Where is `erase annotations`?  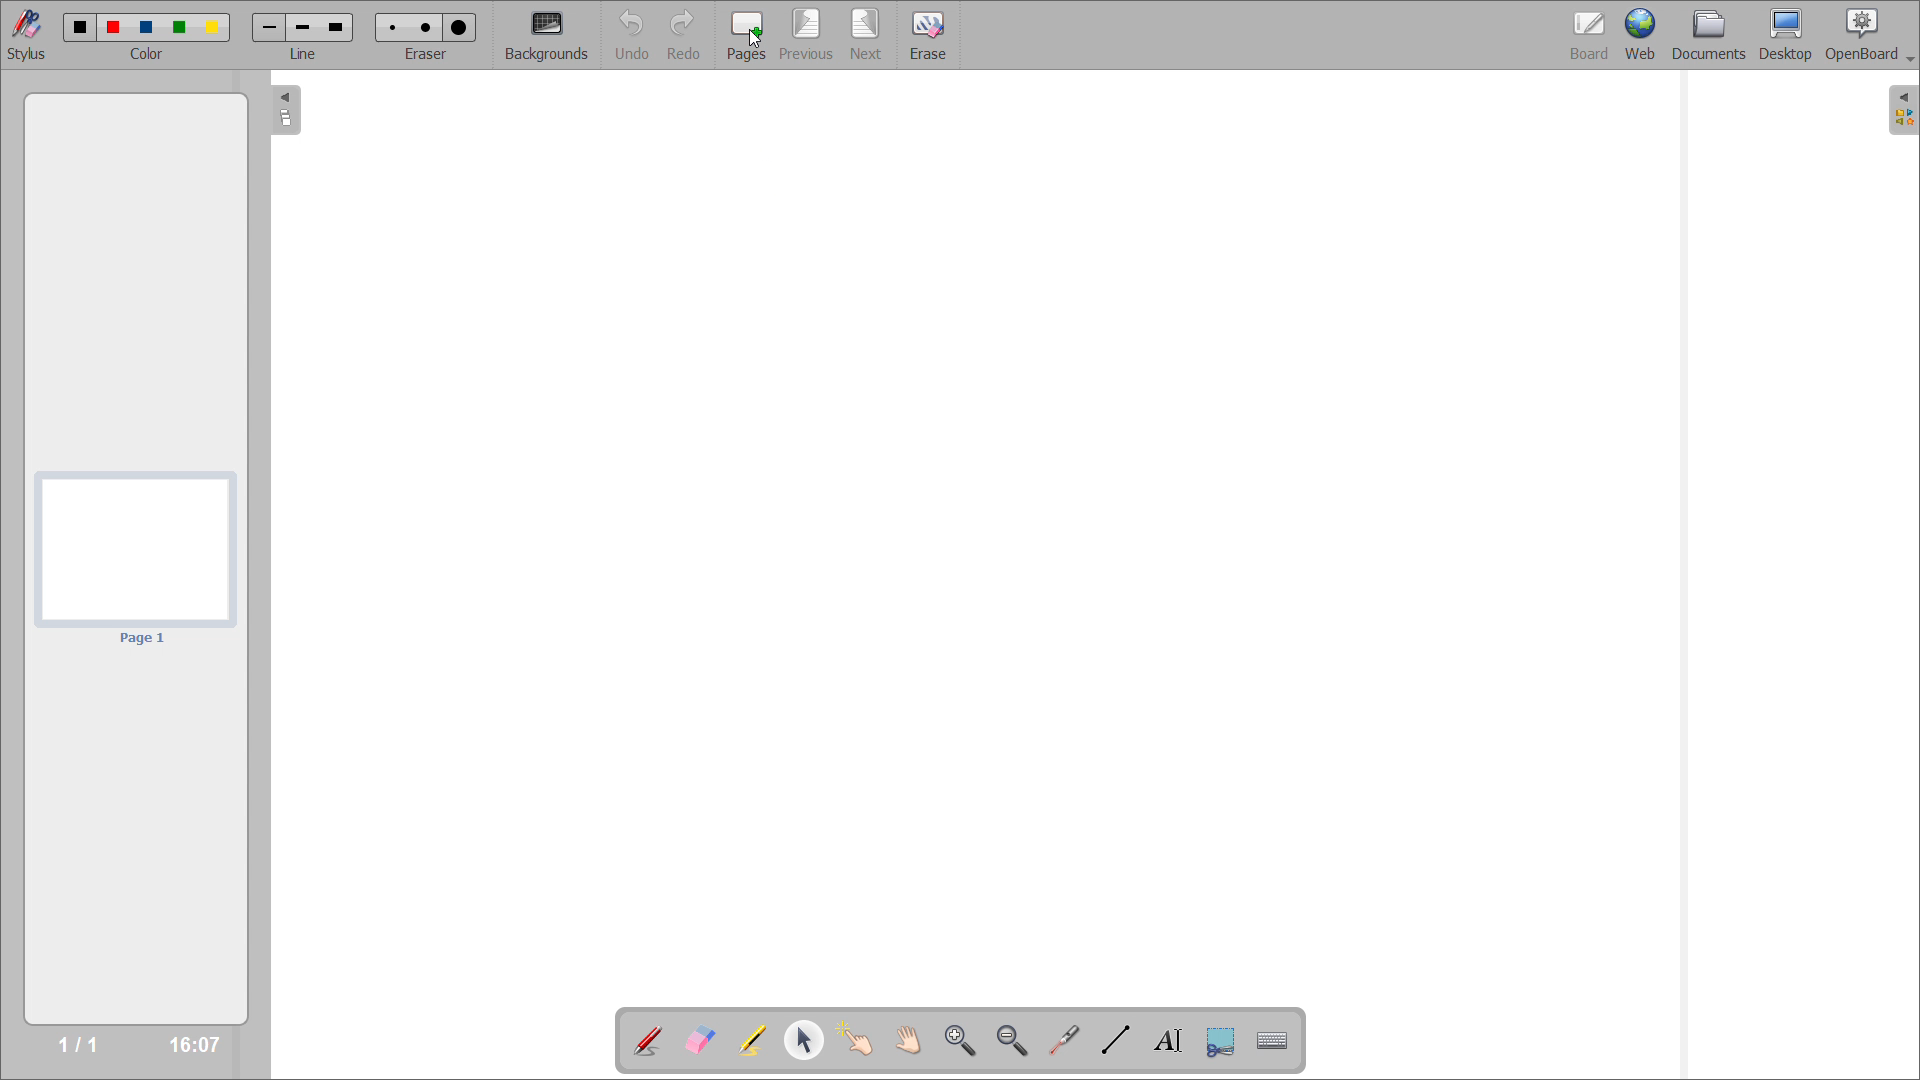 erase annotations is located at coordinates (698, 1040).